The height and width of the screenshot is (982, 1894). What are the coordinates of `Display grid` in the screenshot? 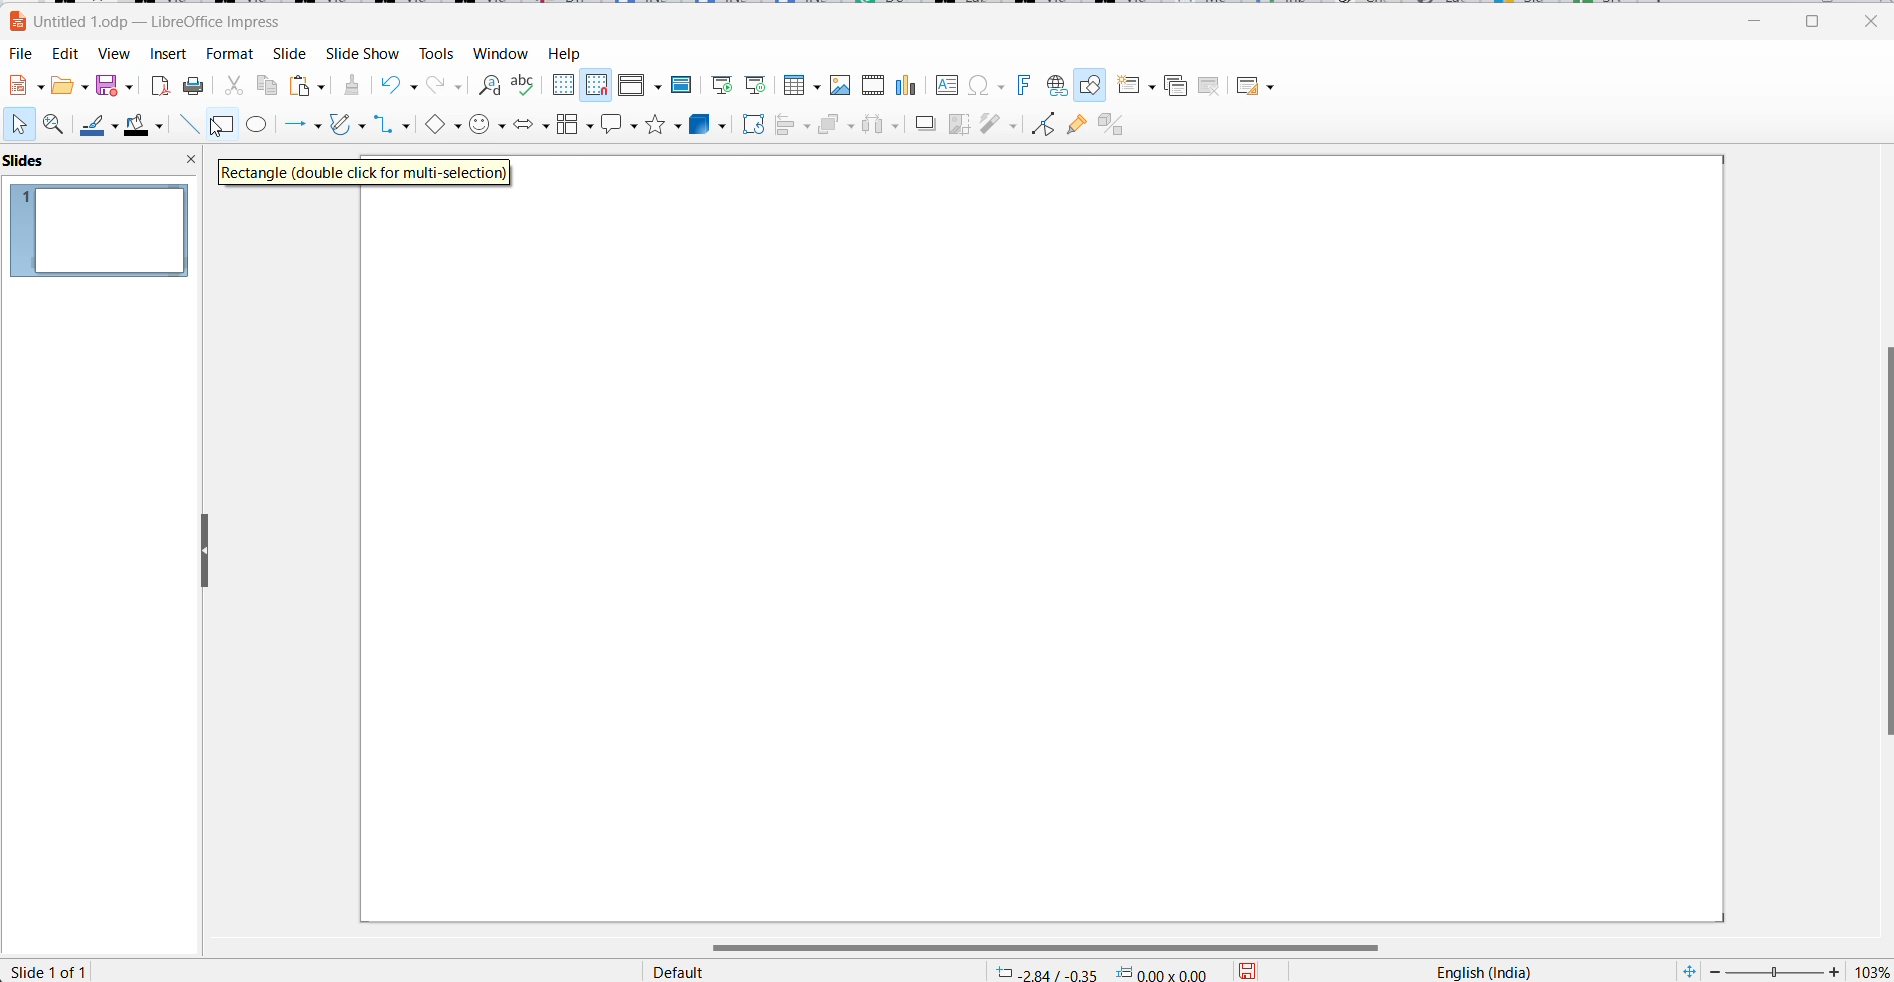 It's located at (563, 83).